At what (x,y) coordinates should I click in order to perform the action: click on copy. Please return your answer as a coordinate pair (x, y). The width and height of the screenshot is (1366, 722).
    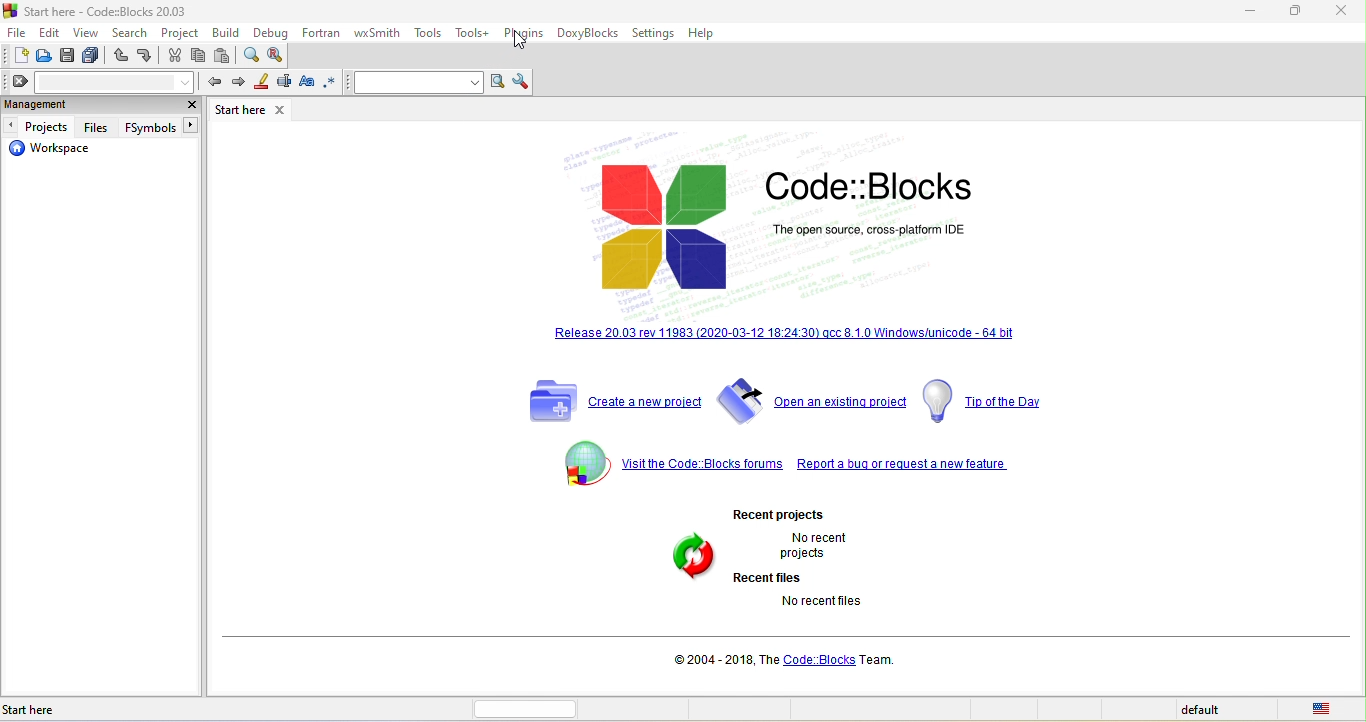
    Looking at the image, I should click on (198, 55).